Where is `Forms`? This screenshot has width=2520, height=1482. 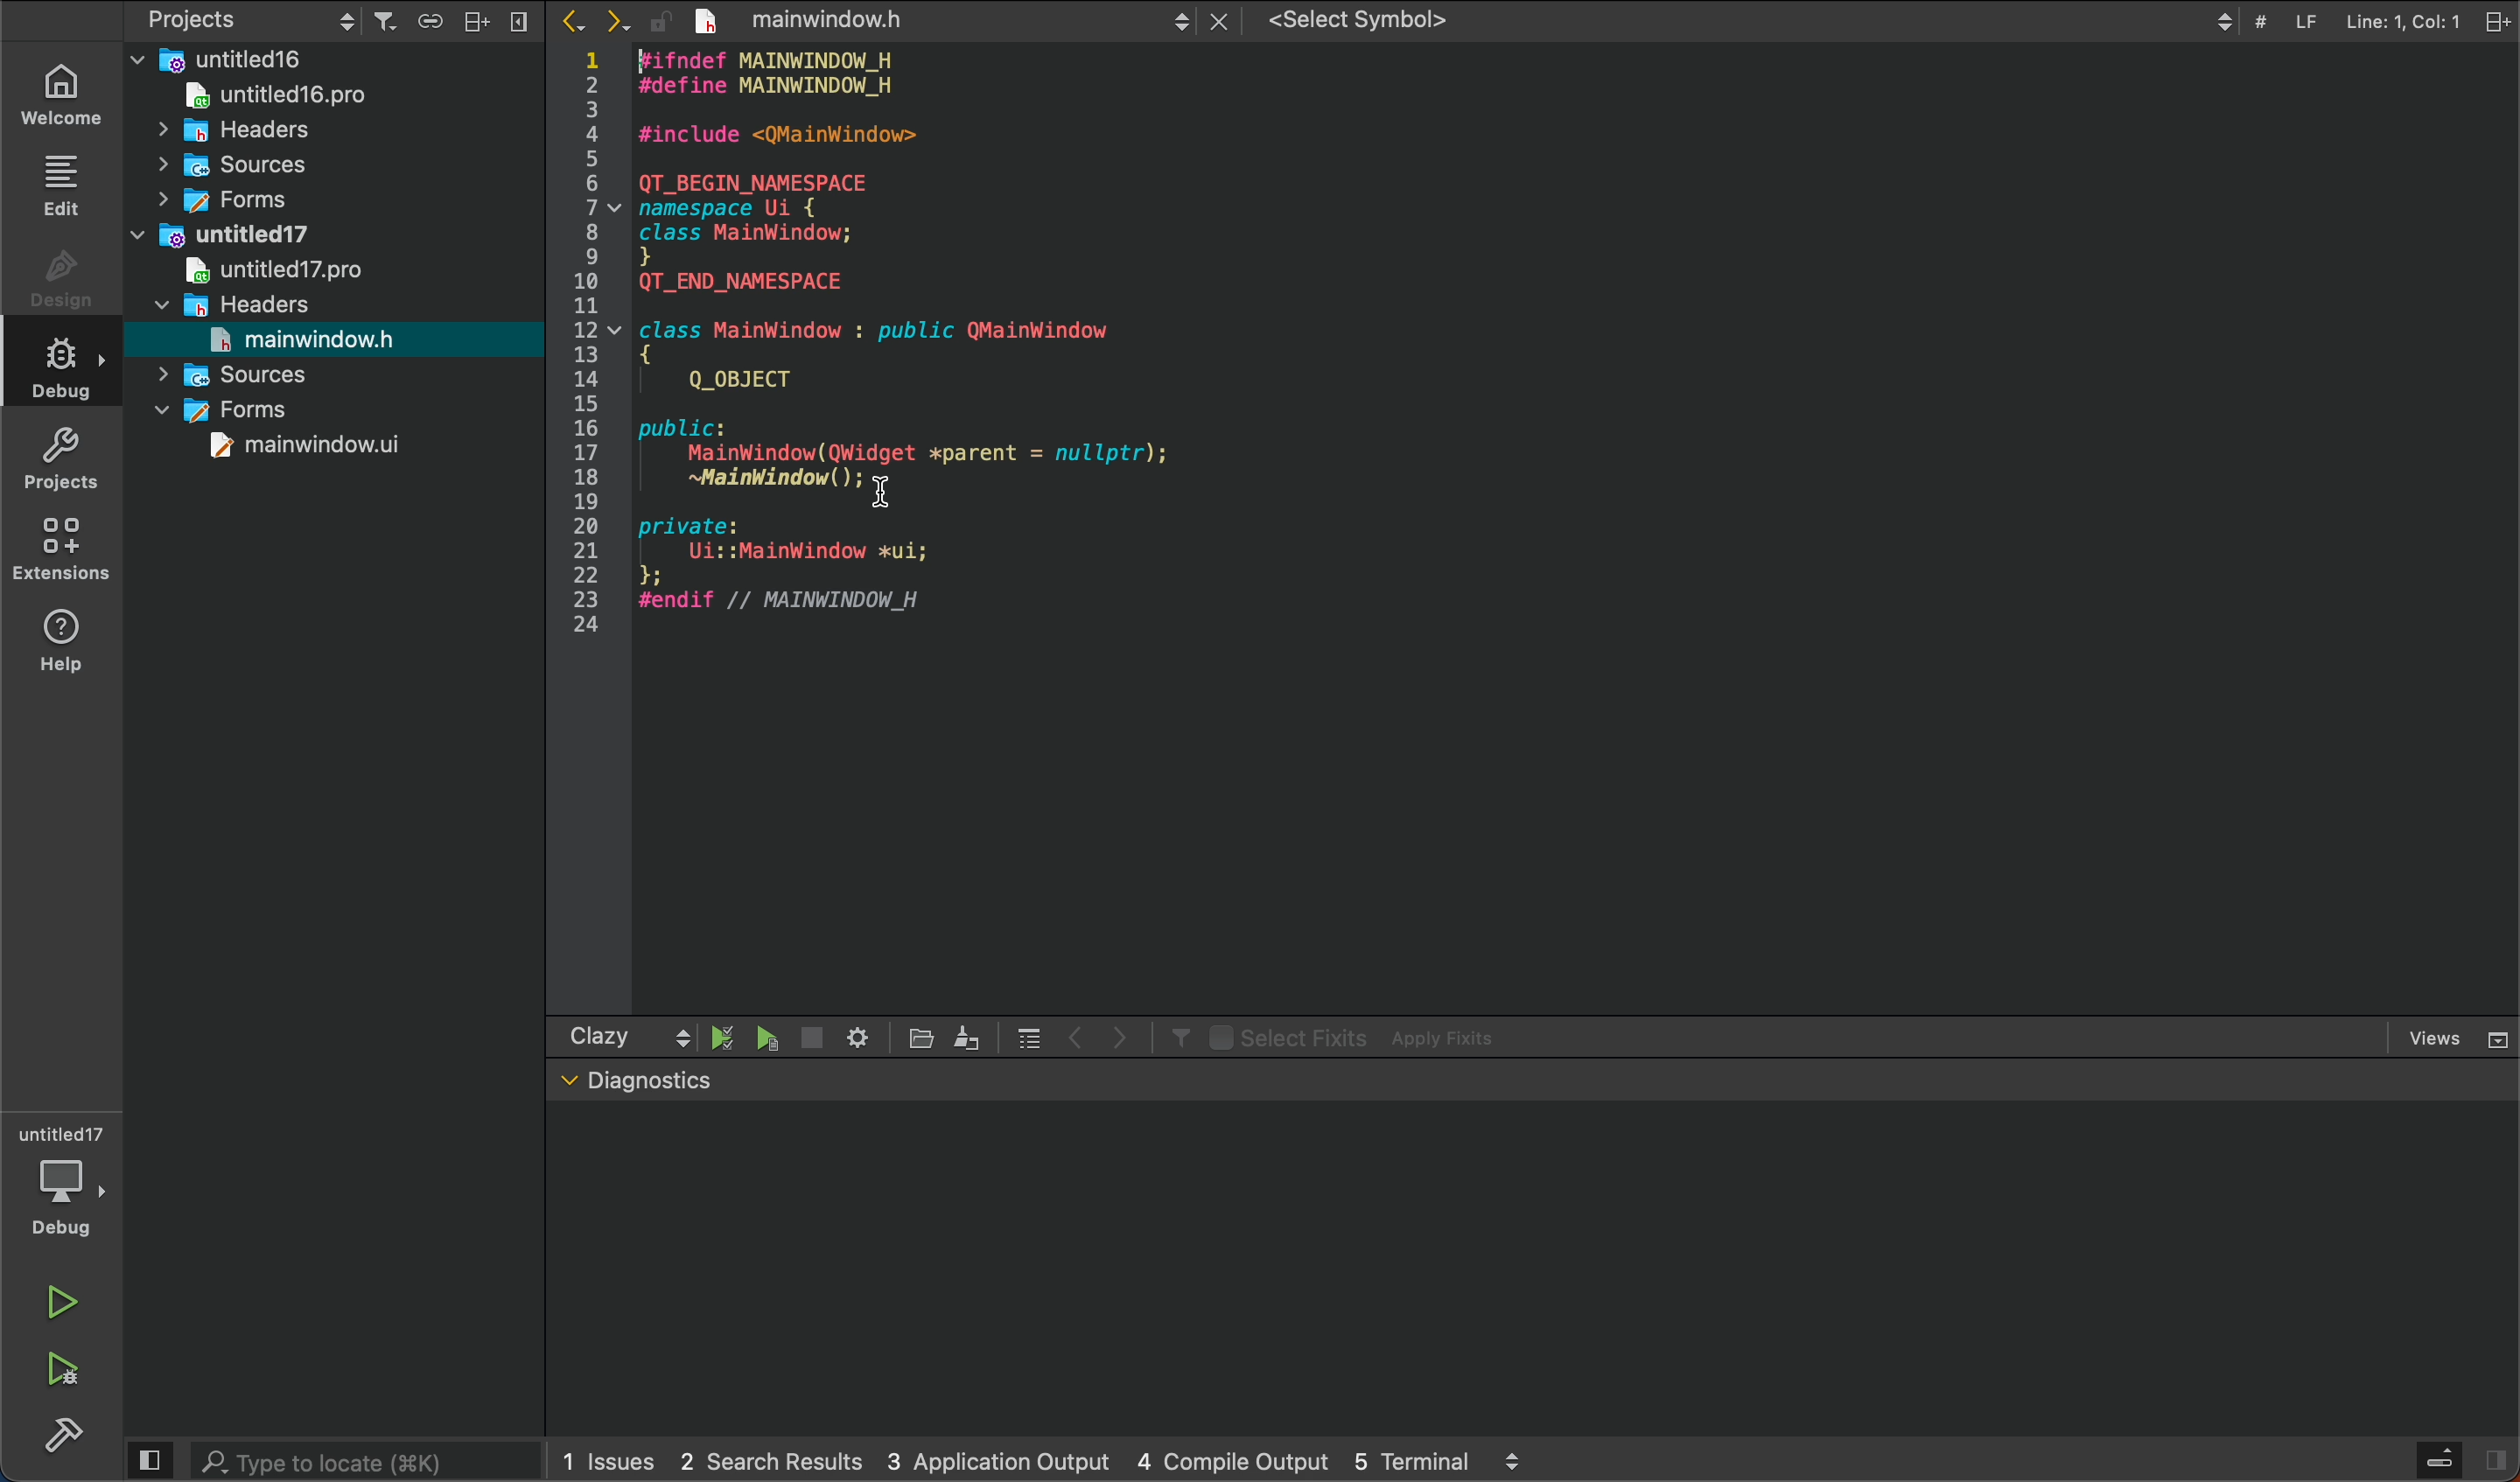
Forms is located at coordinates (217, 199).